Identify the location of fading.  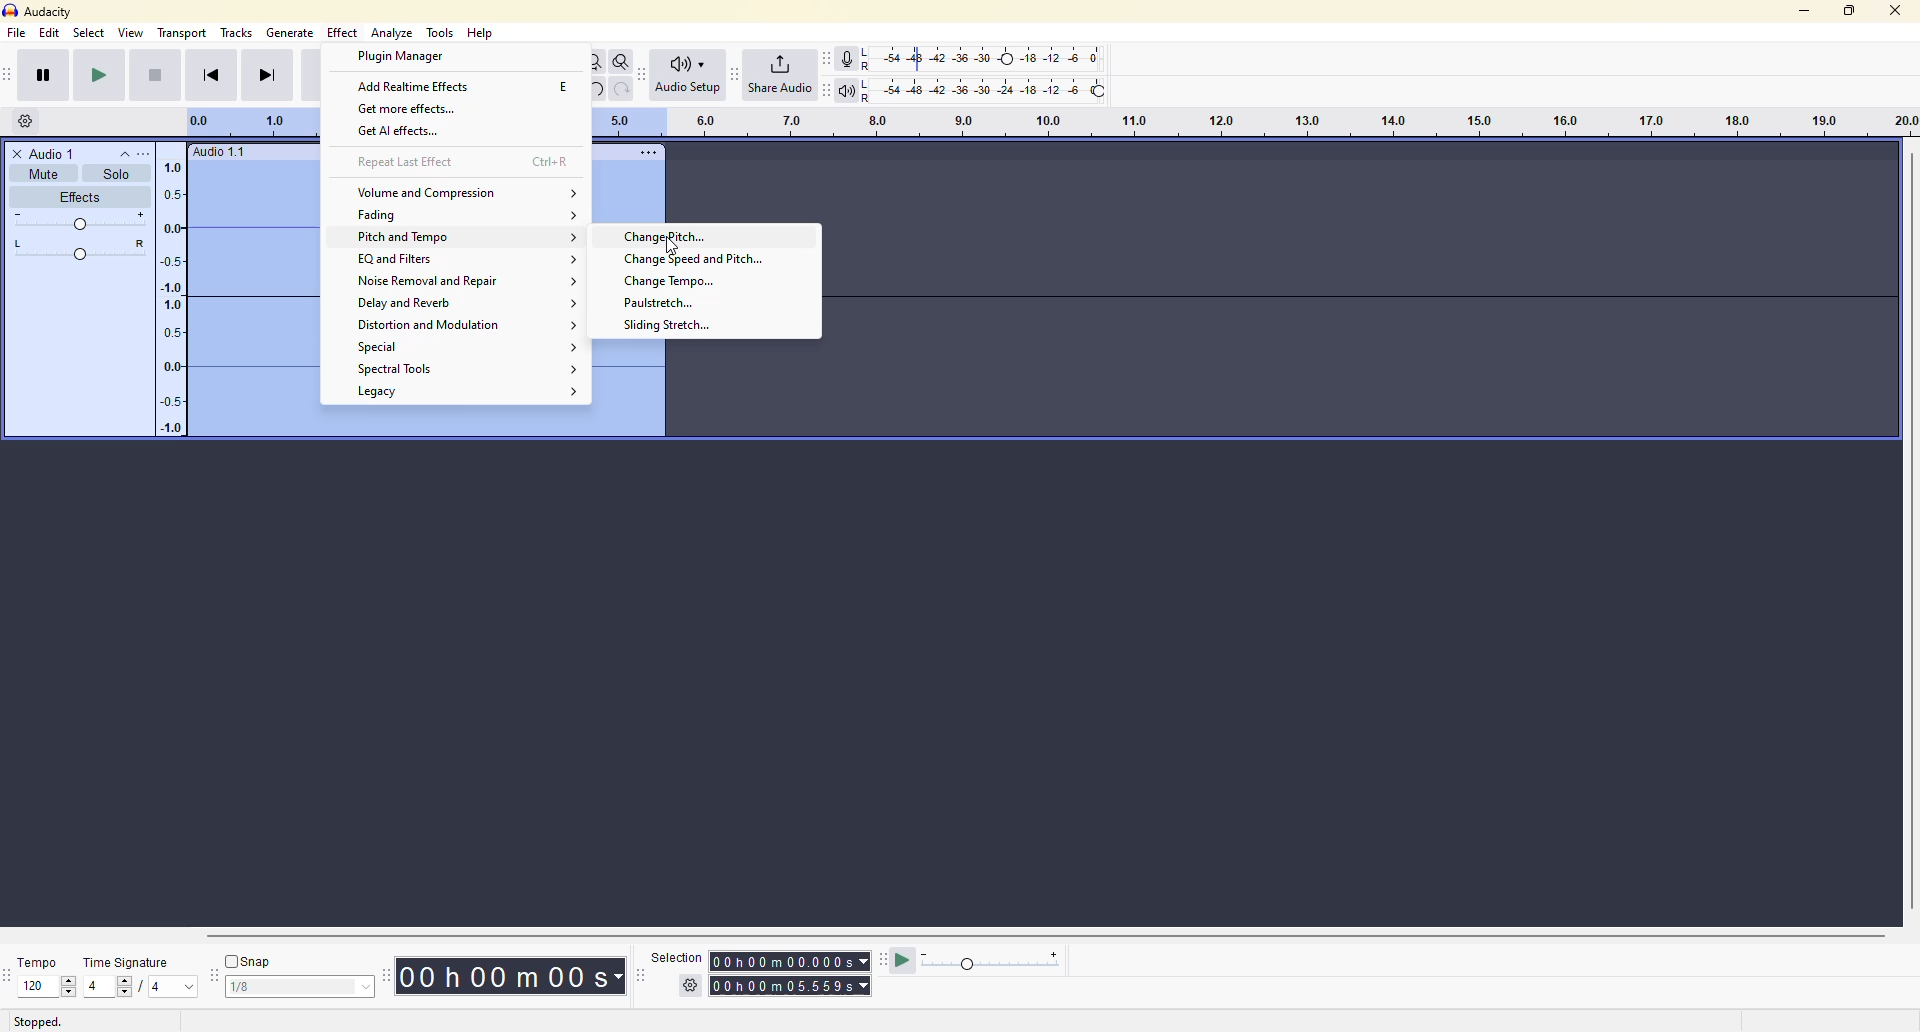
(381, 215).